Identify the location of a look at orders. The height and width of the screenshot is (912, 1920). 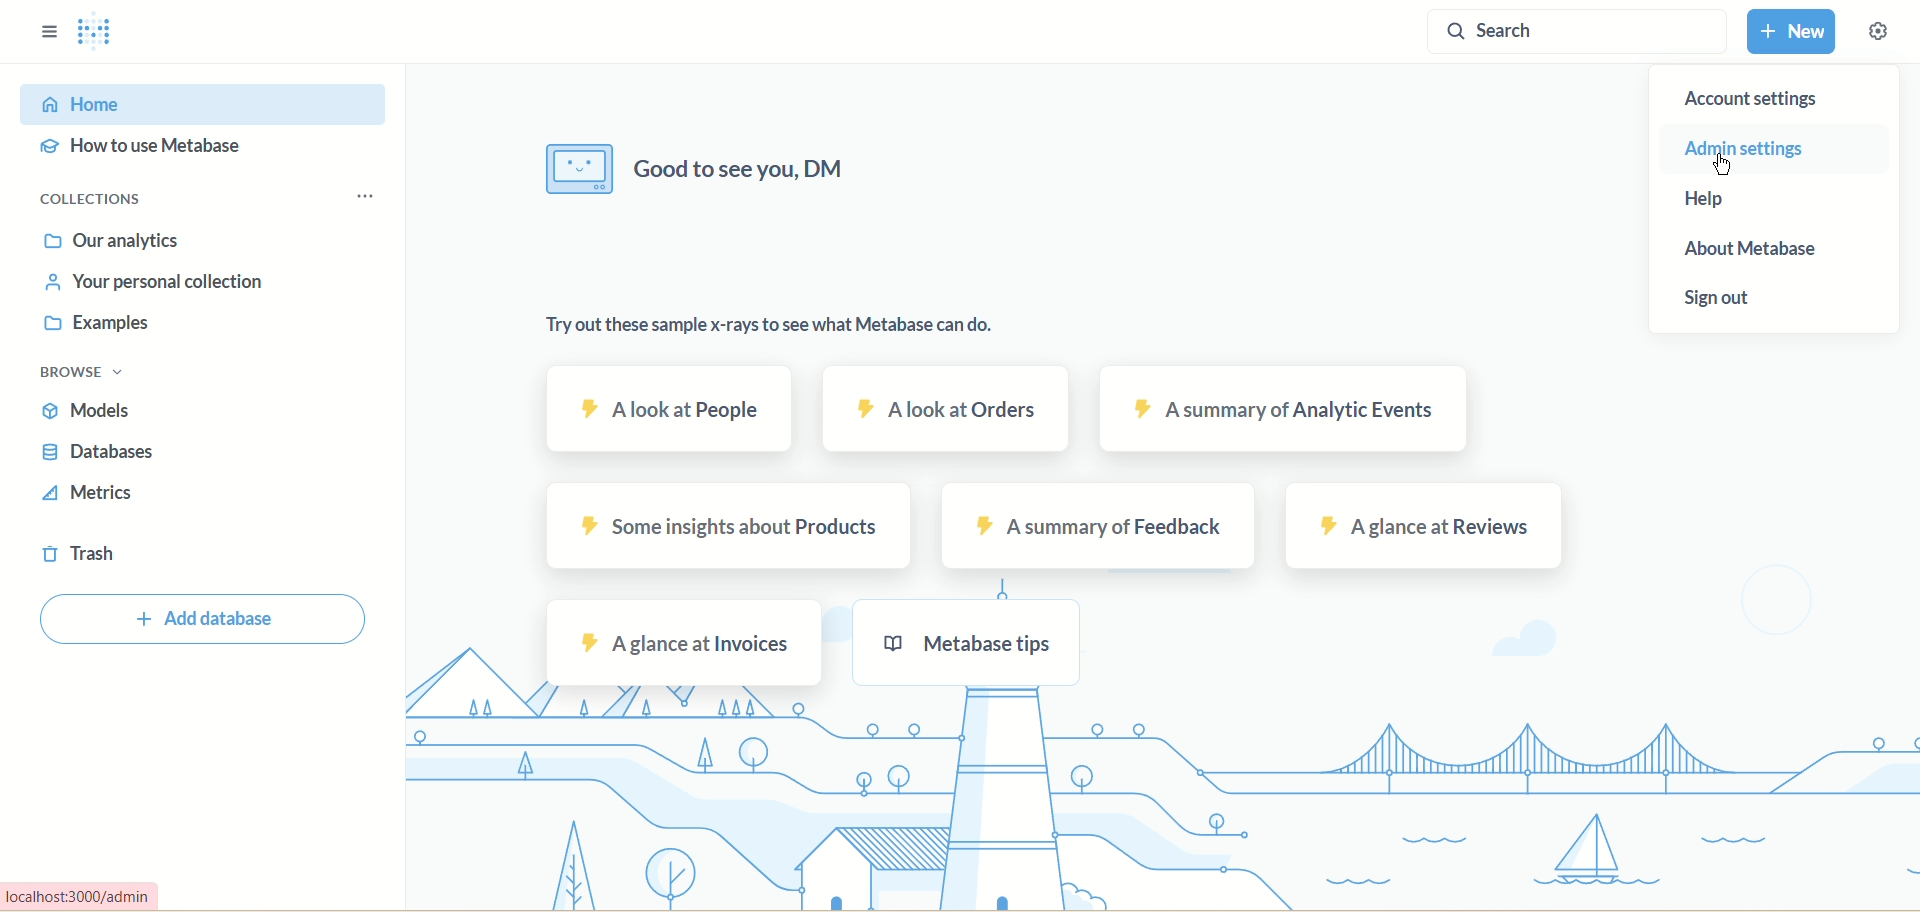
(949, 411).